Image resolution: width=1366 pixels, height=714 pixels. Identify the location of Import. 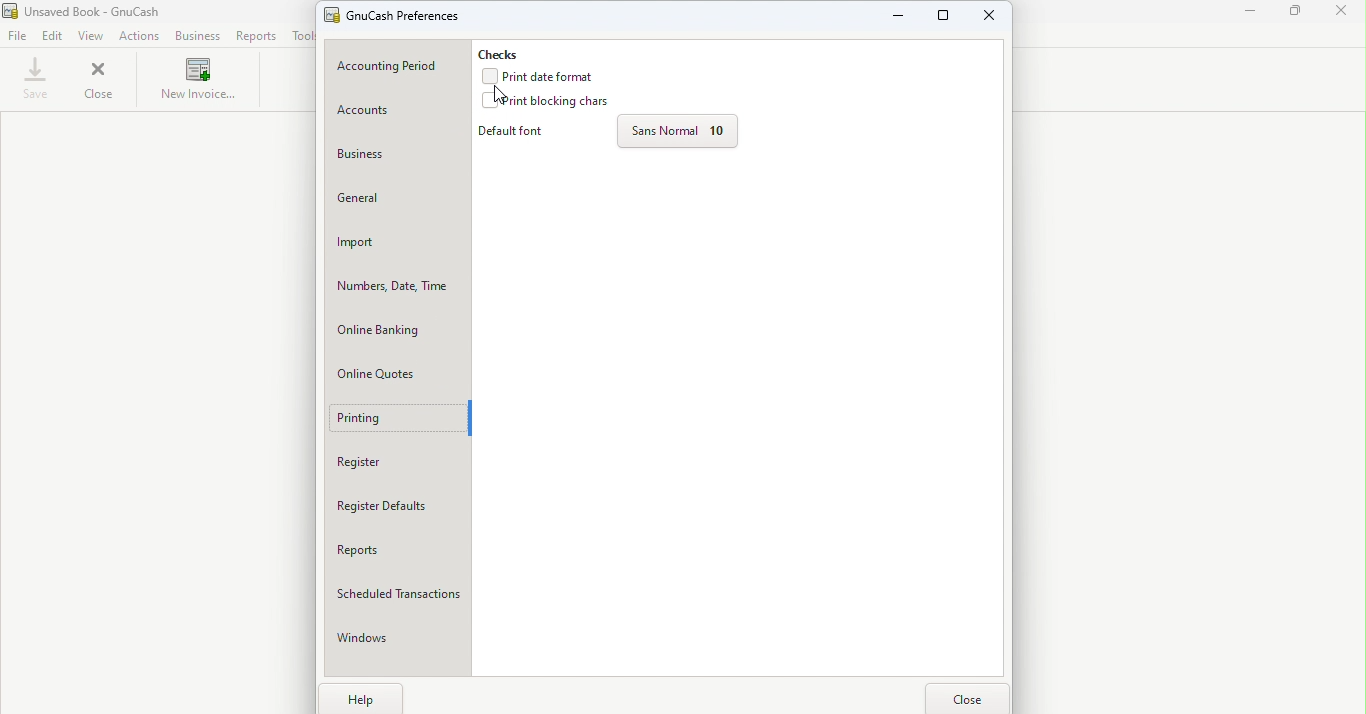
(399, 243).